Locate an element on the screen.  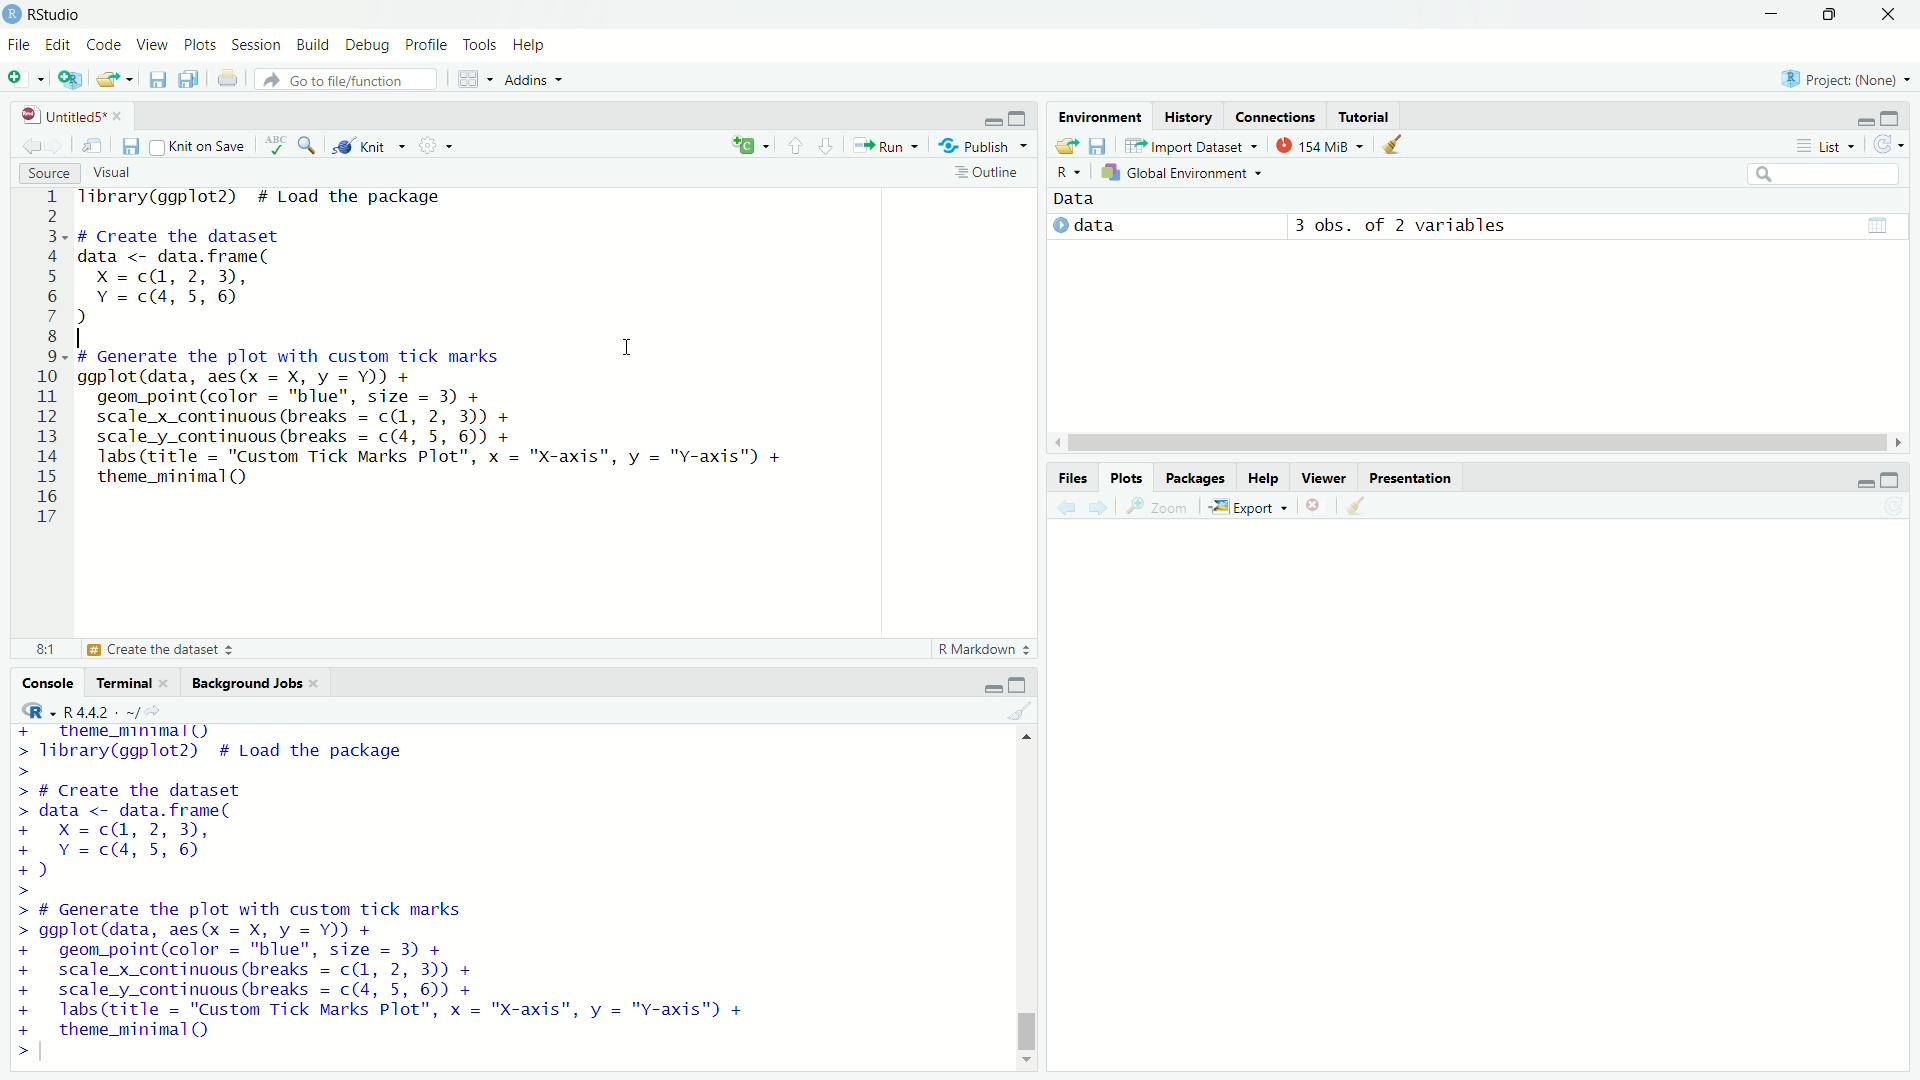
close is located at coordinates (320, 683).